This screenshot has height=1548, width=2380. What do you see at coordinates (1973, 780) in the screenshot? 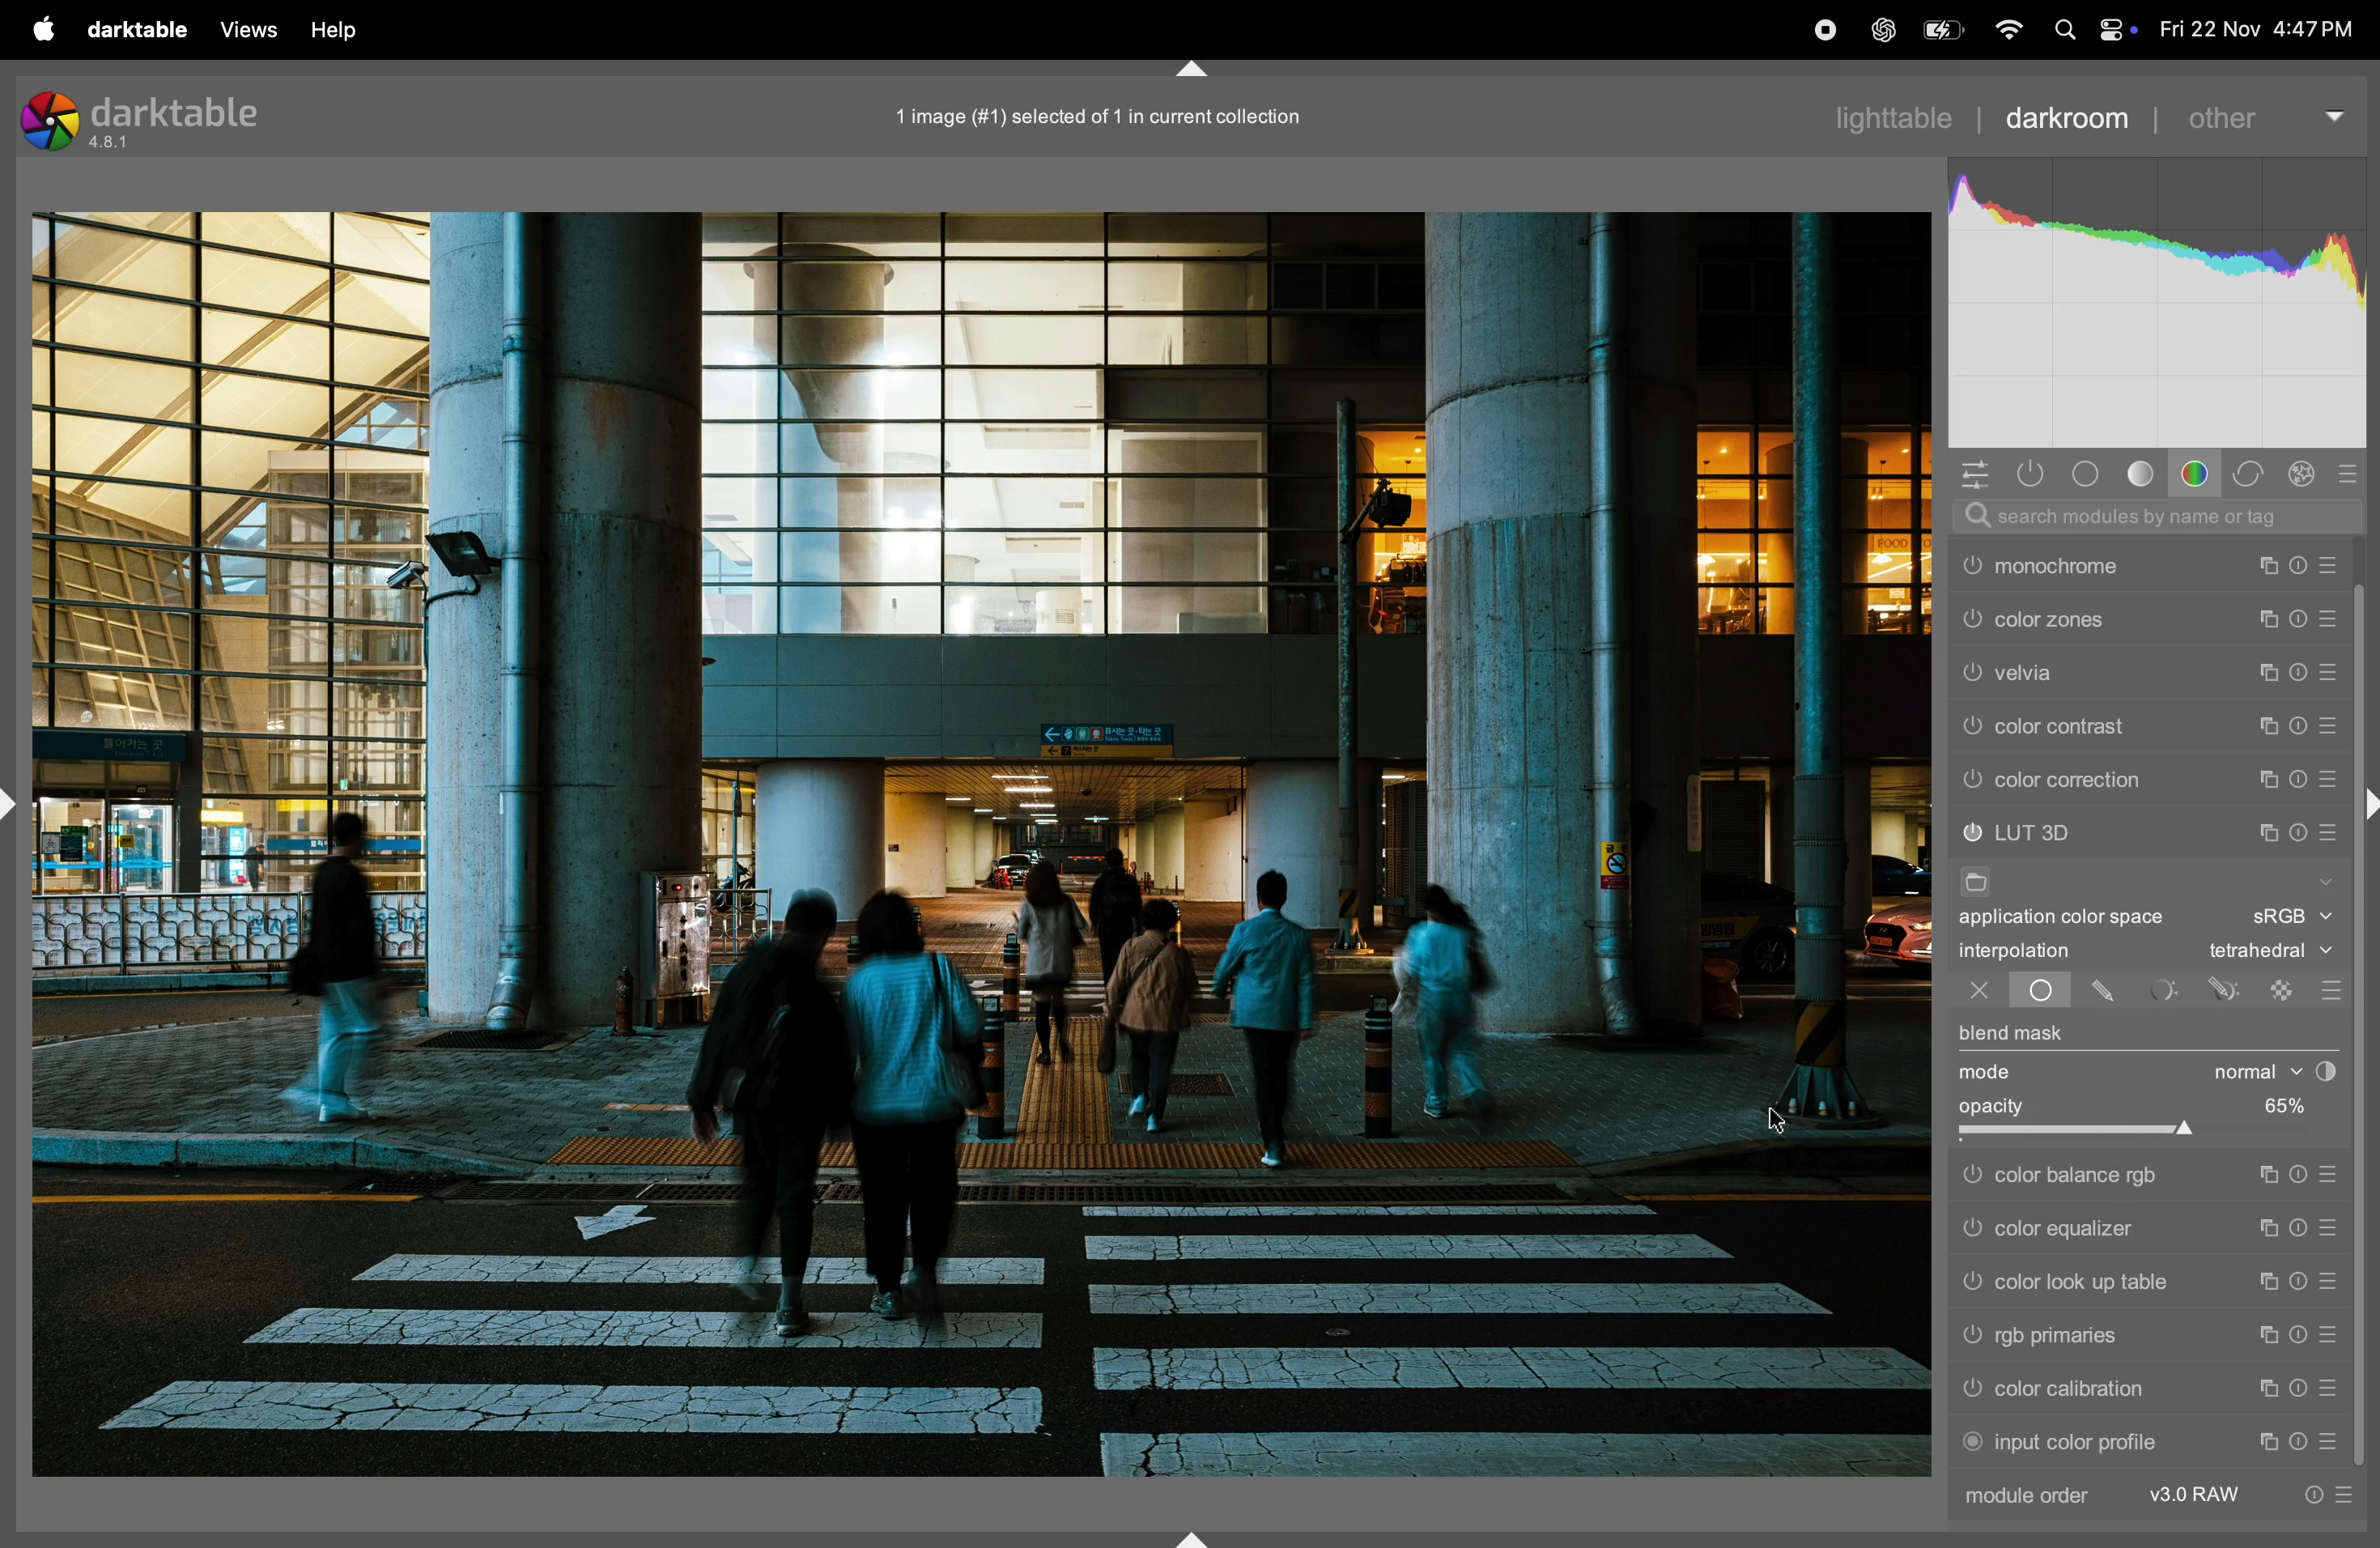
I see `color correction switched off` at bounding box center [1973, 780].